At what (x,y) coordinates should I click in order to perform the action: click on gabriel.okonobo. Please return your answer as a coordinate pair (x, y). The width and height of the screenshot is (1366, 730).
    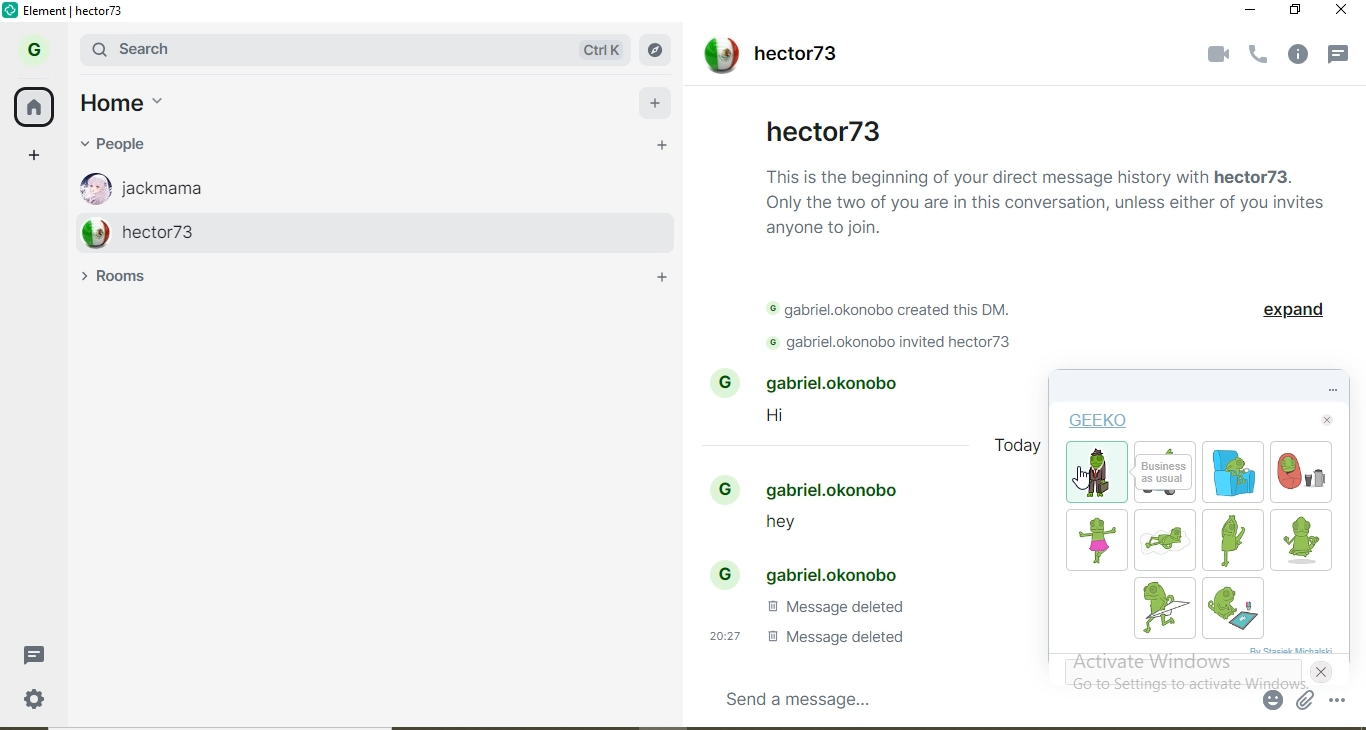
    Looking at the image, I should click on (811, 572).